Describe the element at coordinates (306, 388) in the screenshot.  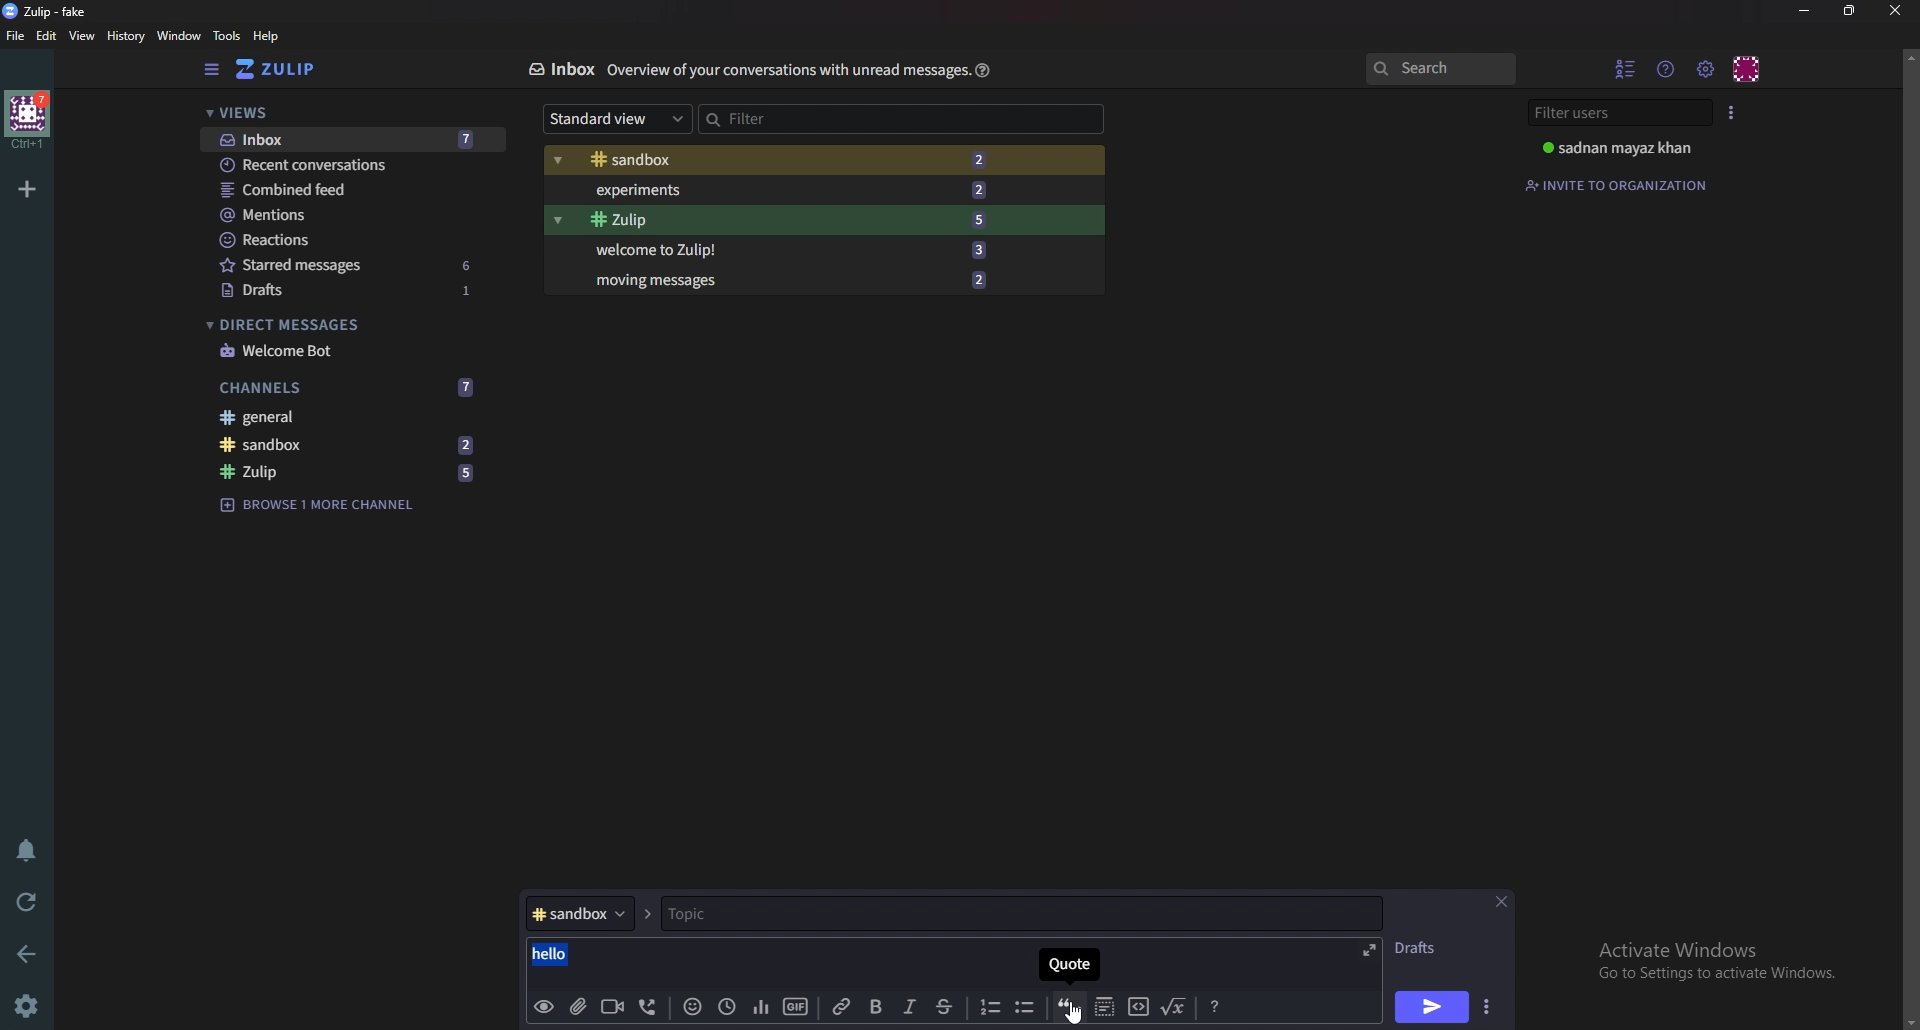
I see `Channels` at that location.